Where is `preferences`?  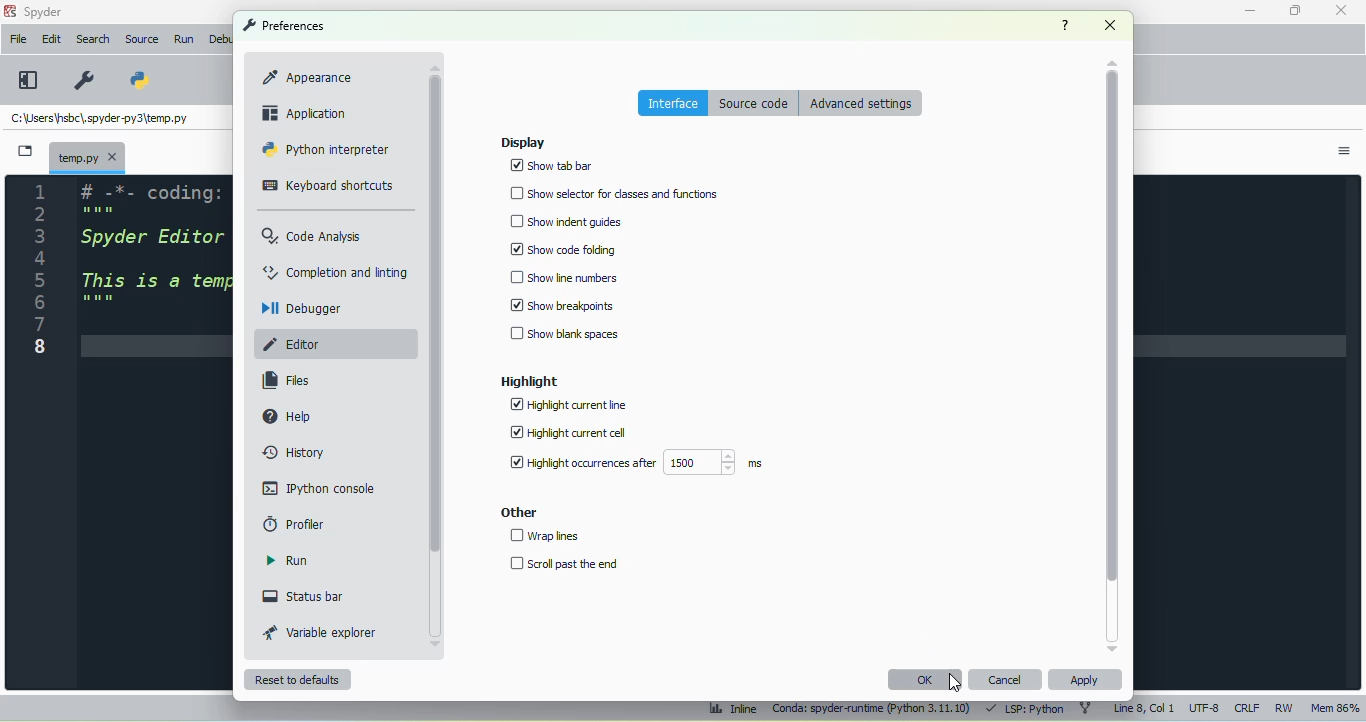 preferences is located at coordinates (283, 25).